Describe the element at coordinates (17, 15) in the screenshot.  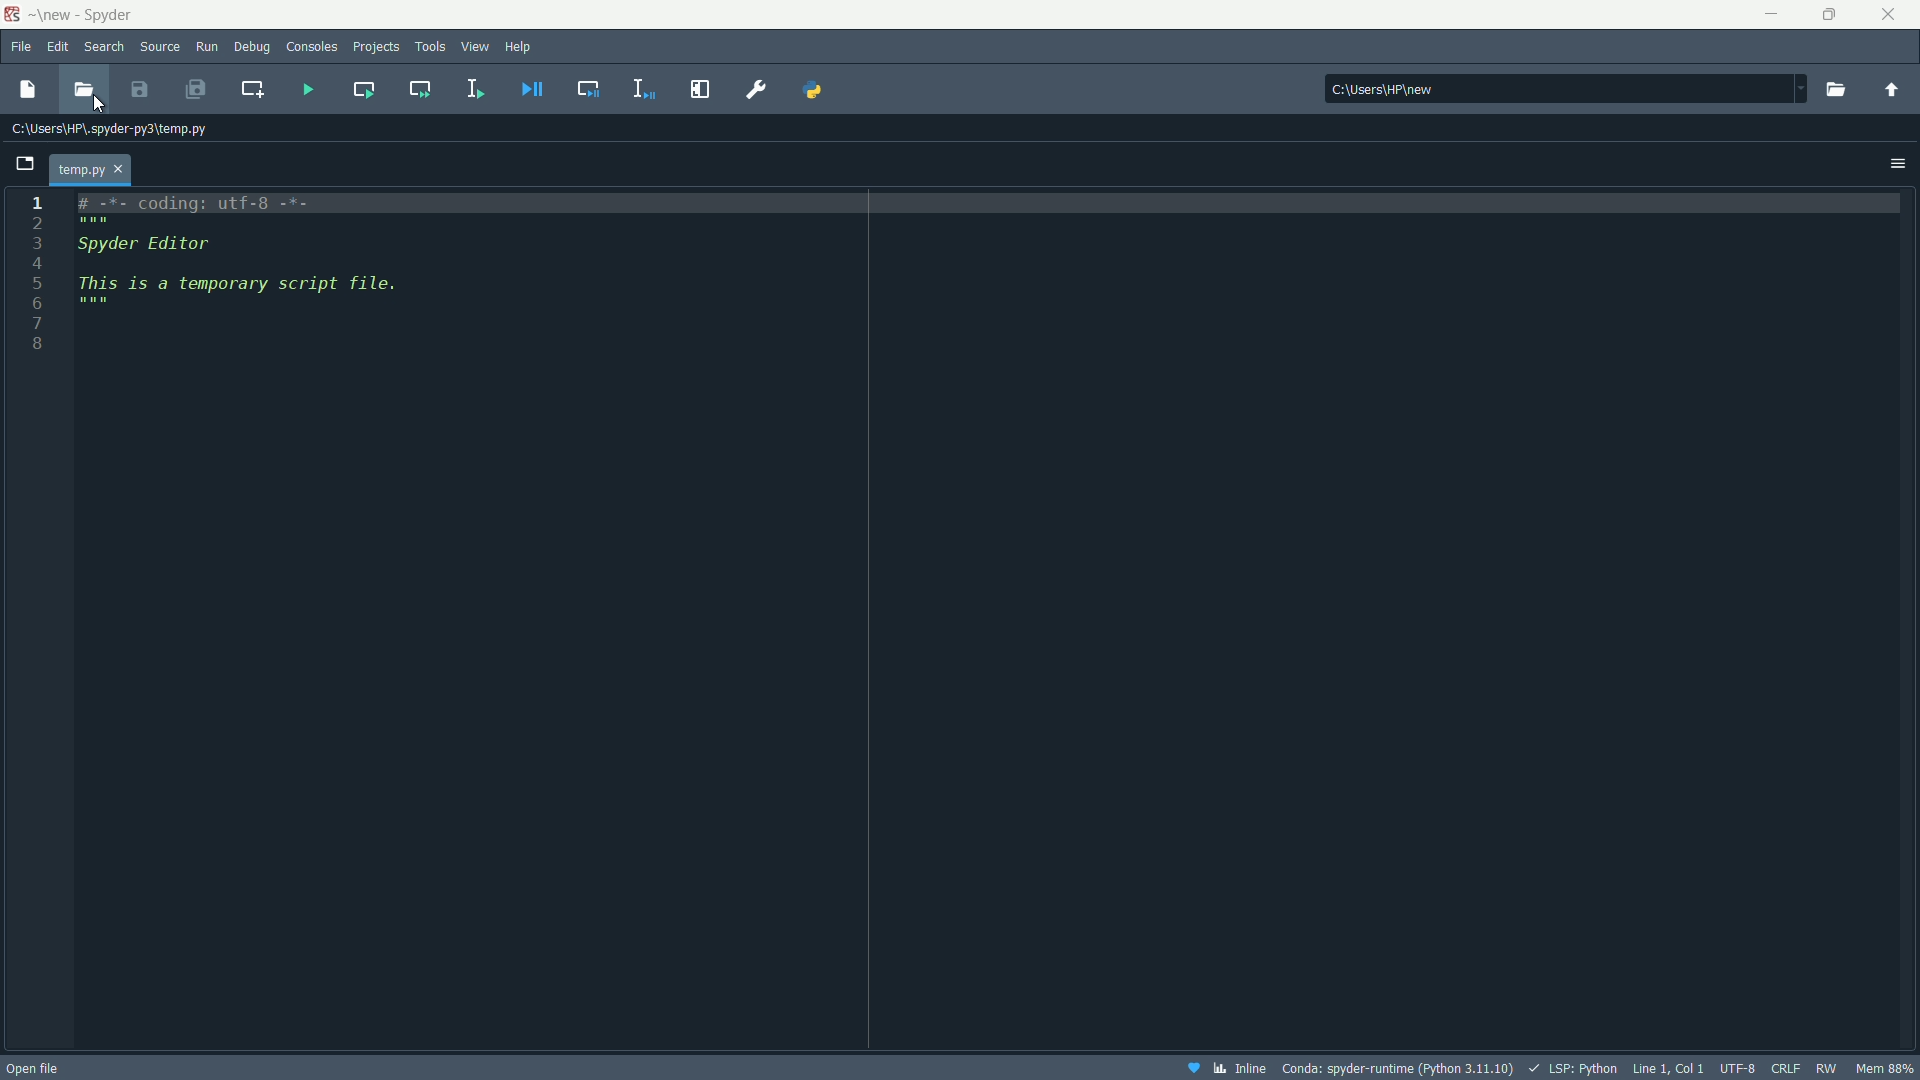
I see `App icon` at that location.